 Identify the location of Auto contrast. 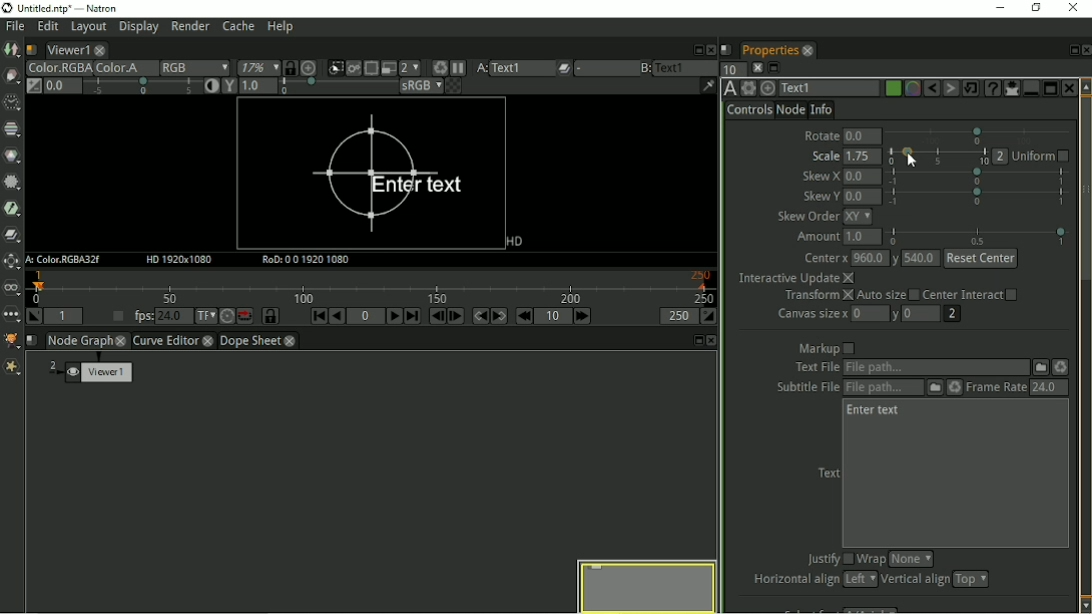
(151, 86).